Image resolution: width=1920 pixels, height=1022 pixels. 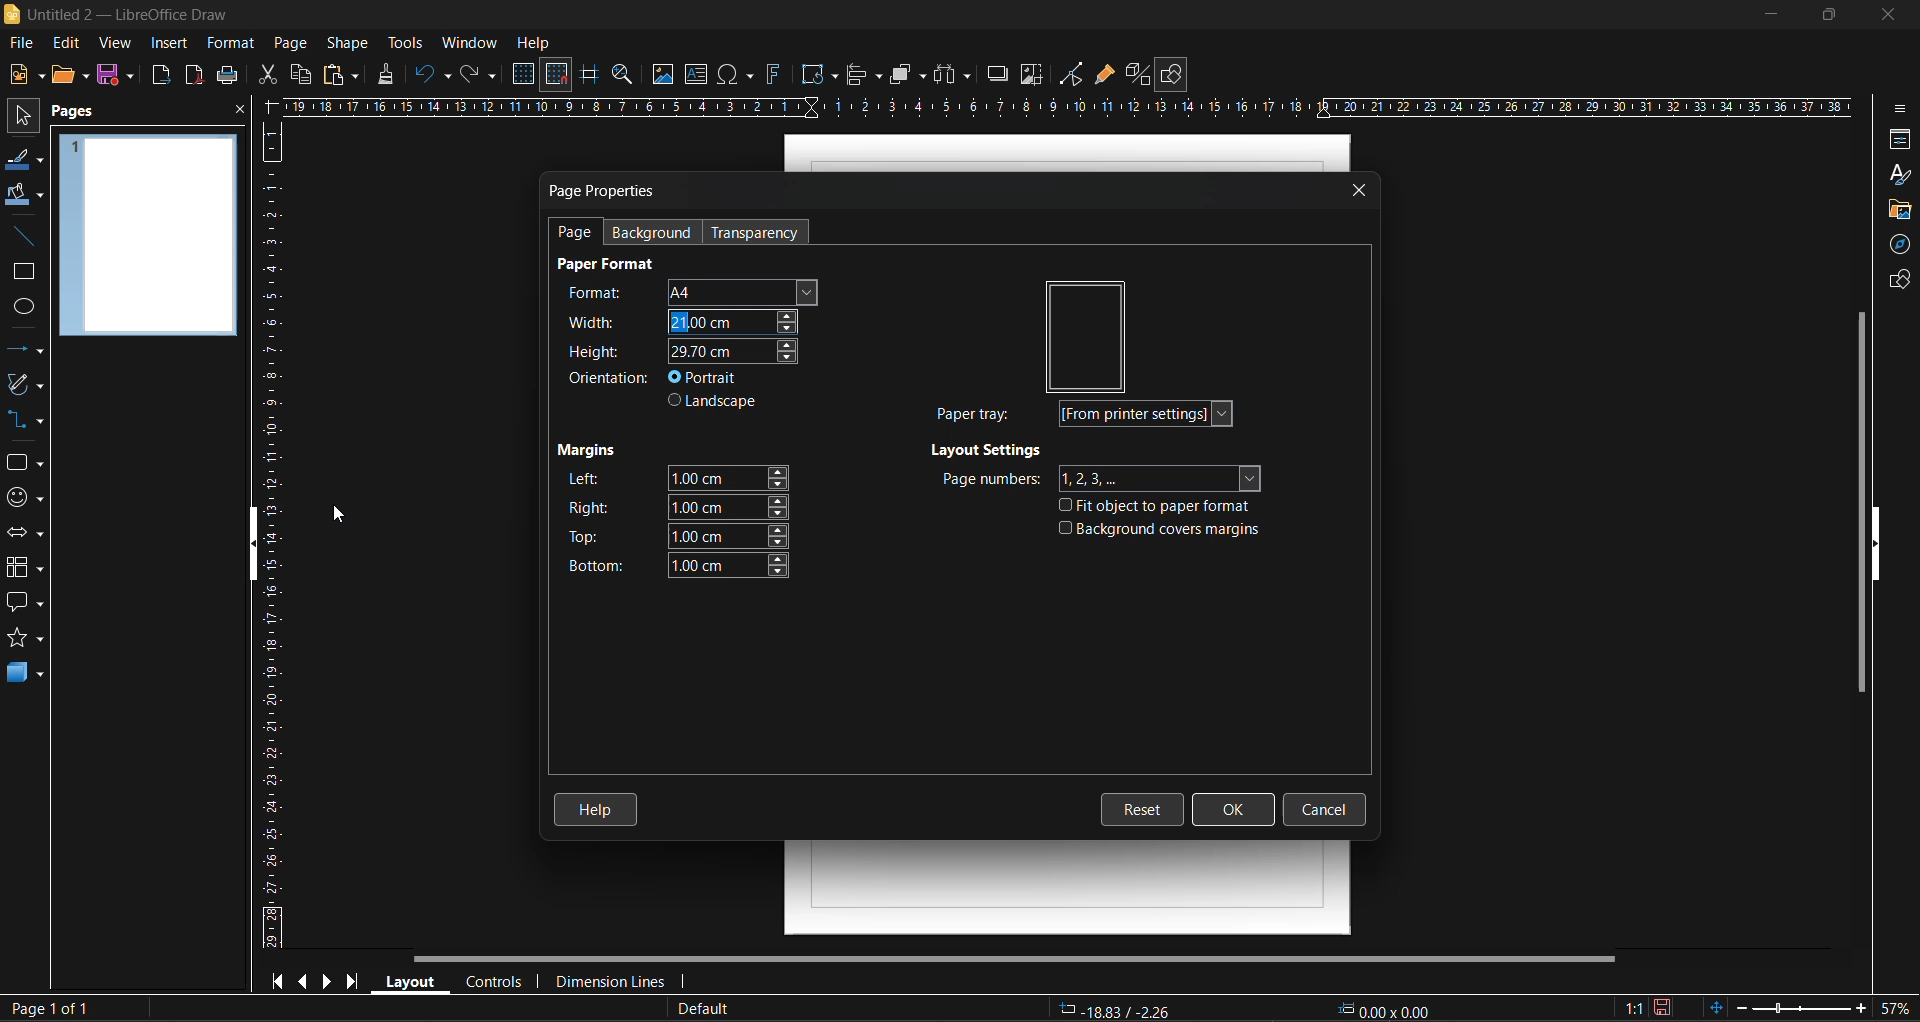 What do you see at coordinates (1792, 1010) in the screenshot?
I see `zoom slider` at bounding box center [1792, 1010].